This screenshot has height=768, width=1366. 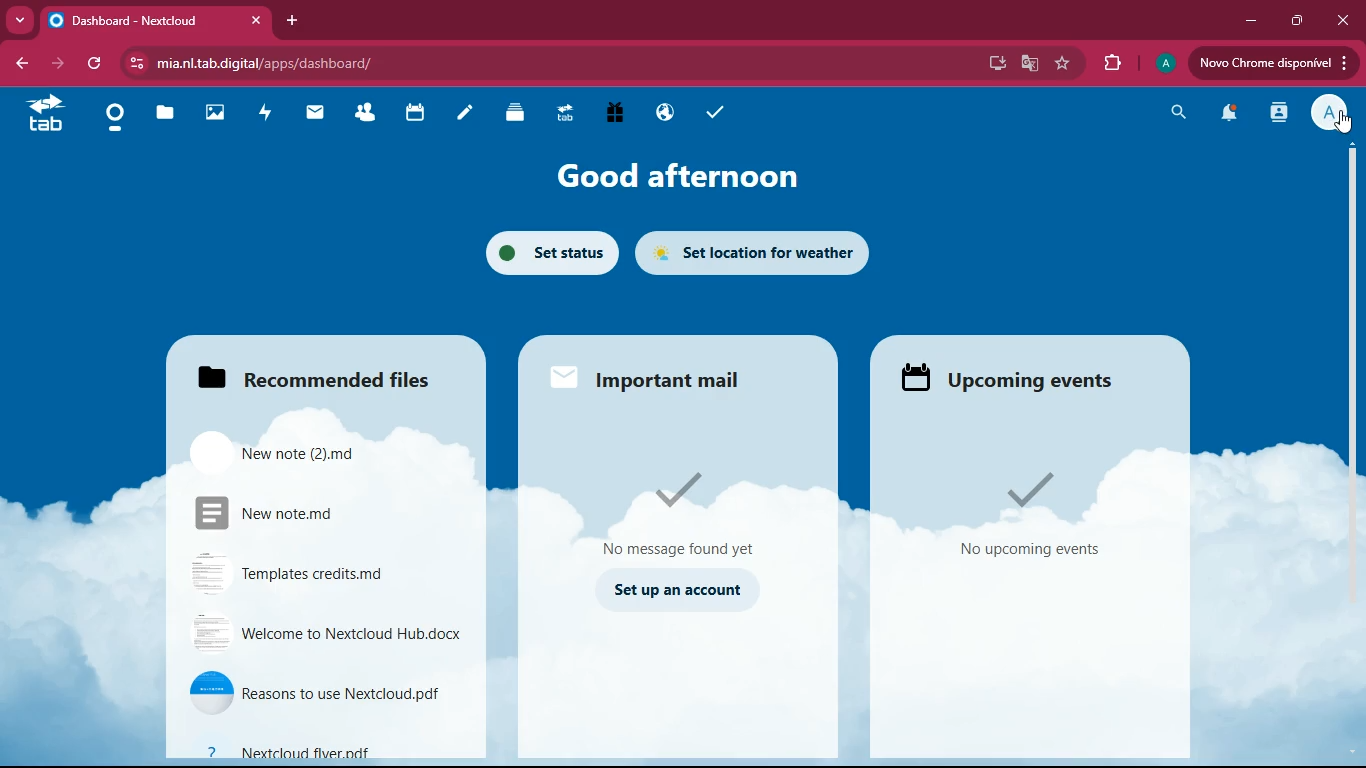 I want to click on tasks, so click(x=711, y=112).